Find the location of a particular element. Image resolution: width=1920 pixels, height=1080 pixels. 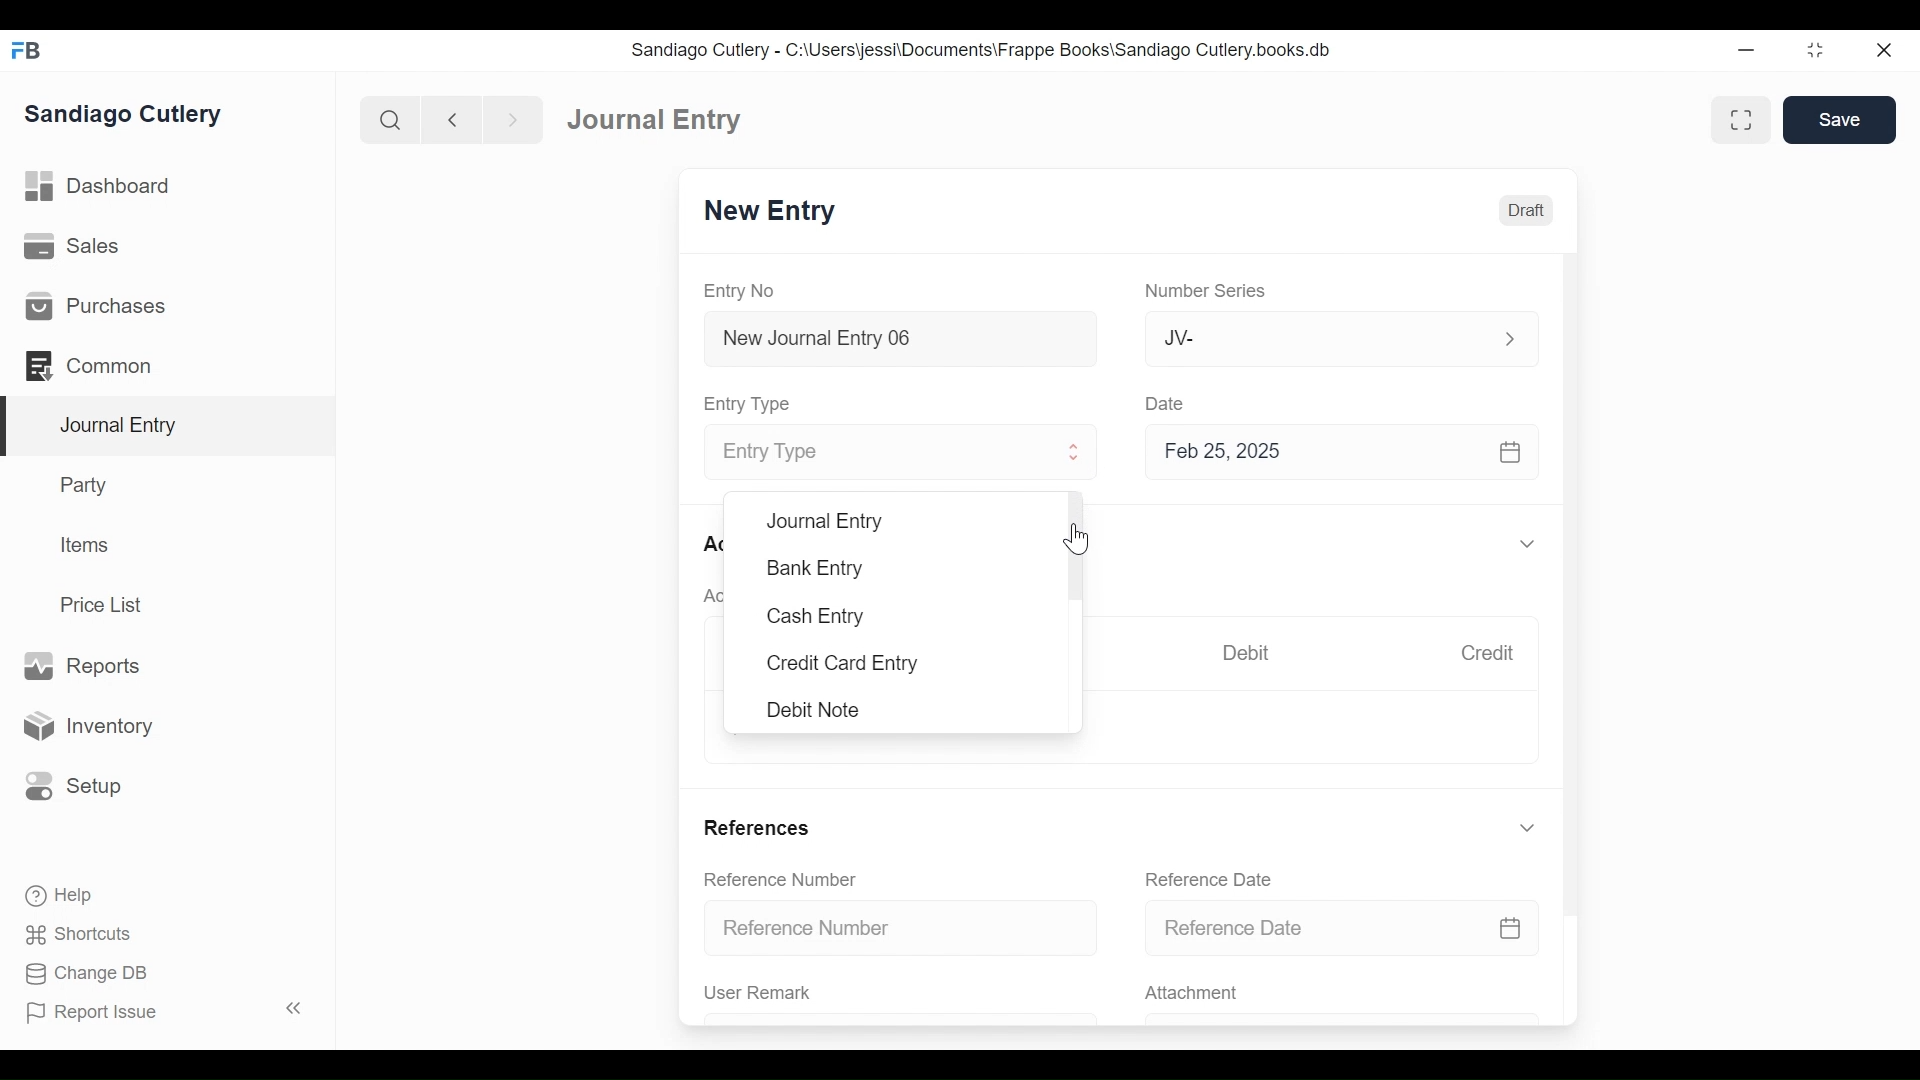

Expand is located at coordinates (1075, 452).